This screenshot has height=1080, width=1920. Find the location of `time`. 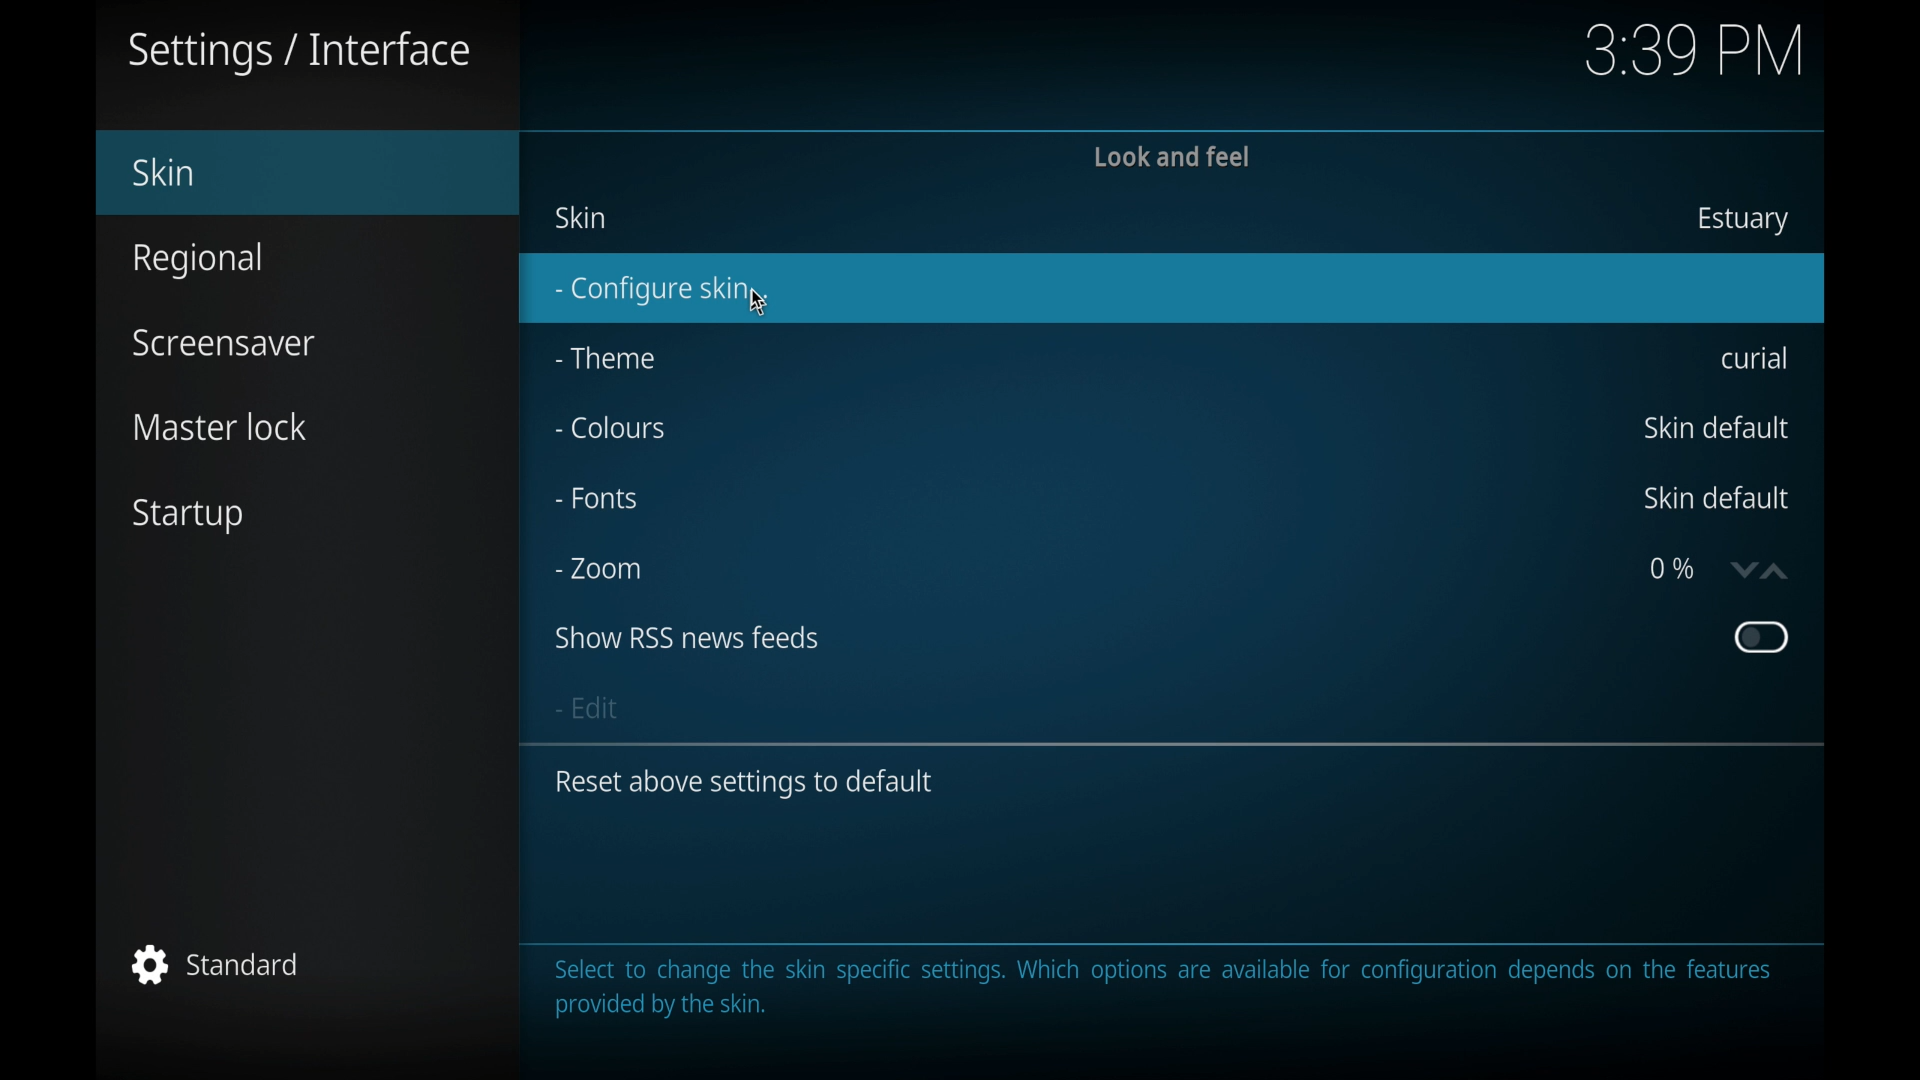

time is located at coordinates (1693, 52).